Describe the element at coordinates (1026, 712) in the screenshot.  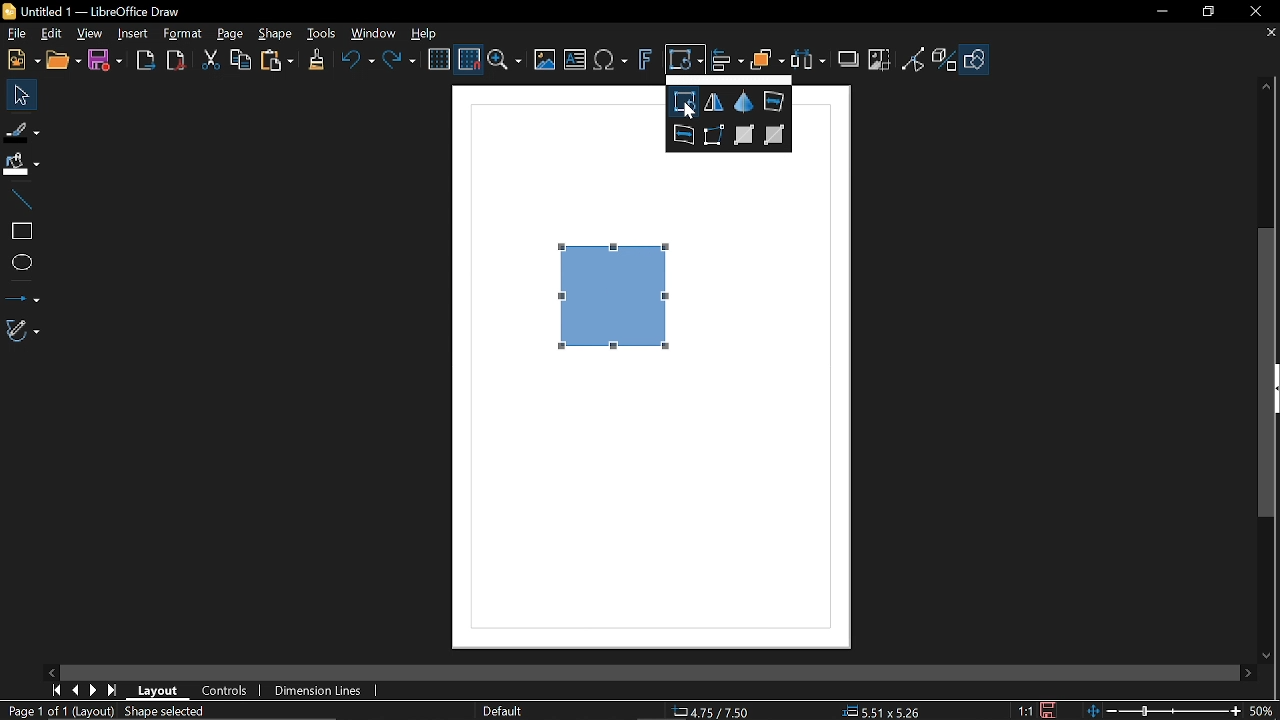
I see `1:1 (Scaling factor)` at that location.